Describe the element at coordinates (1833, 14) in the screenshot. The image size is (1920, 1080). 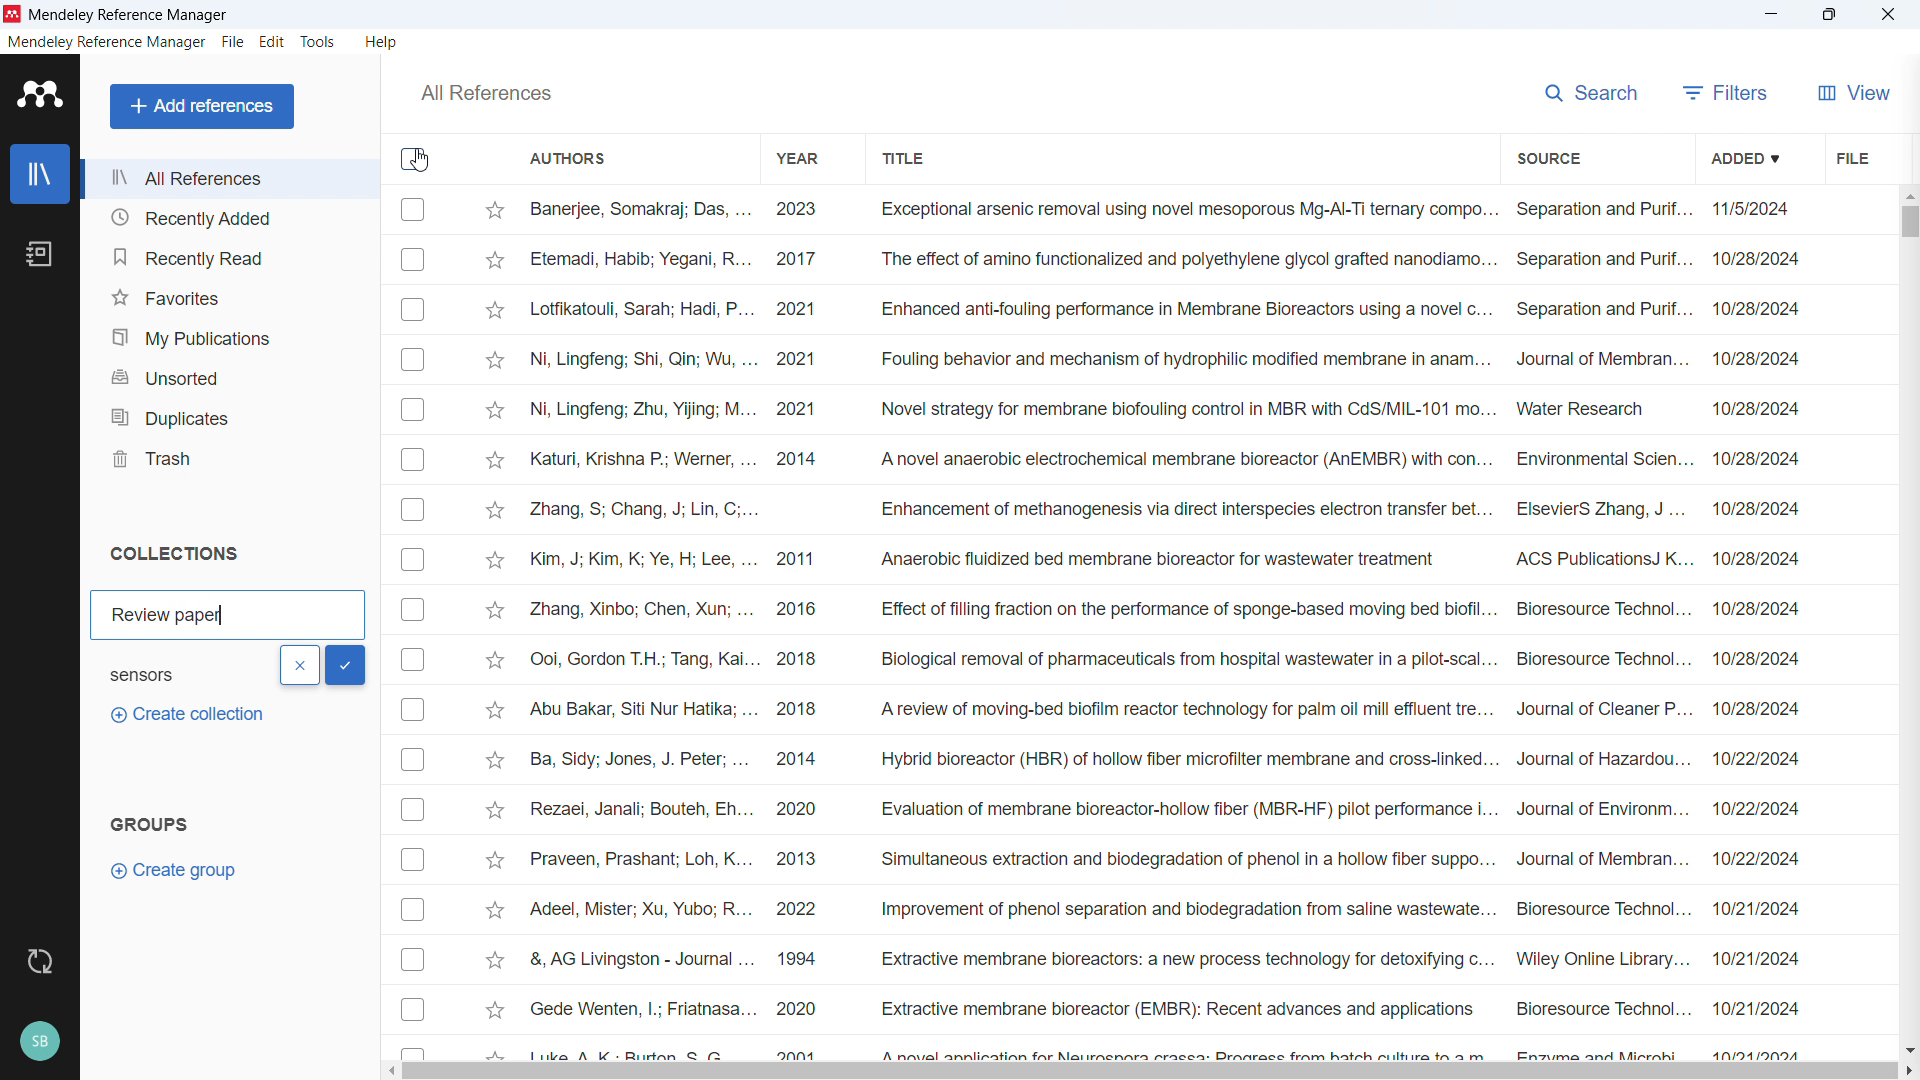
I see `maximise ` at that location.